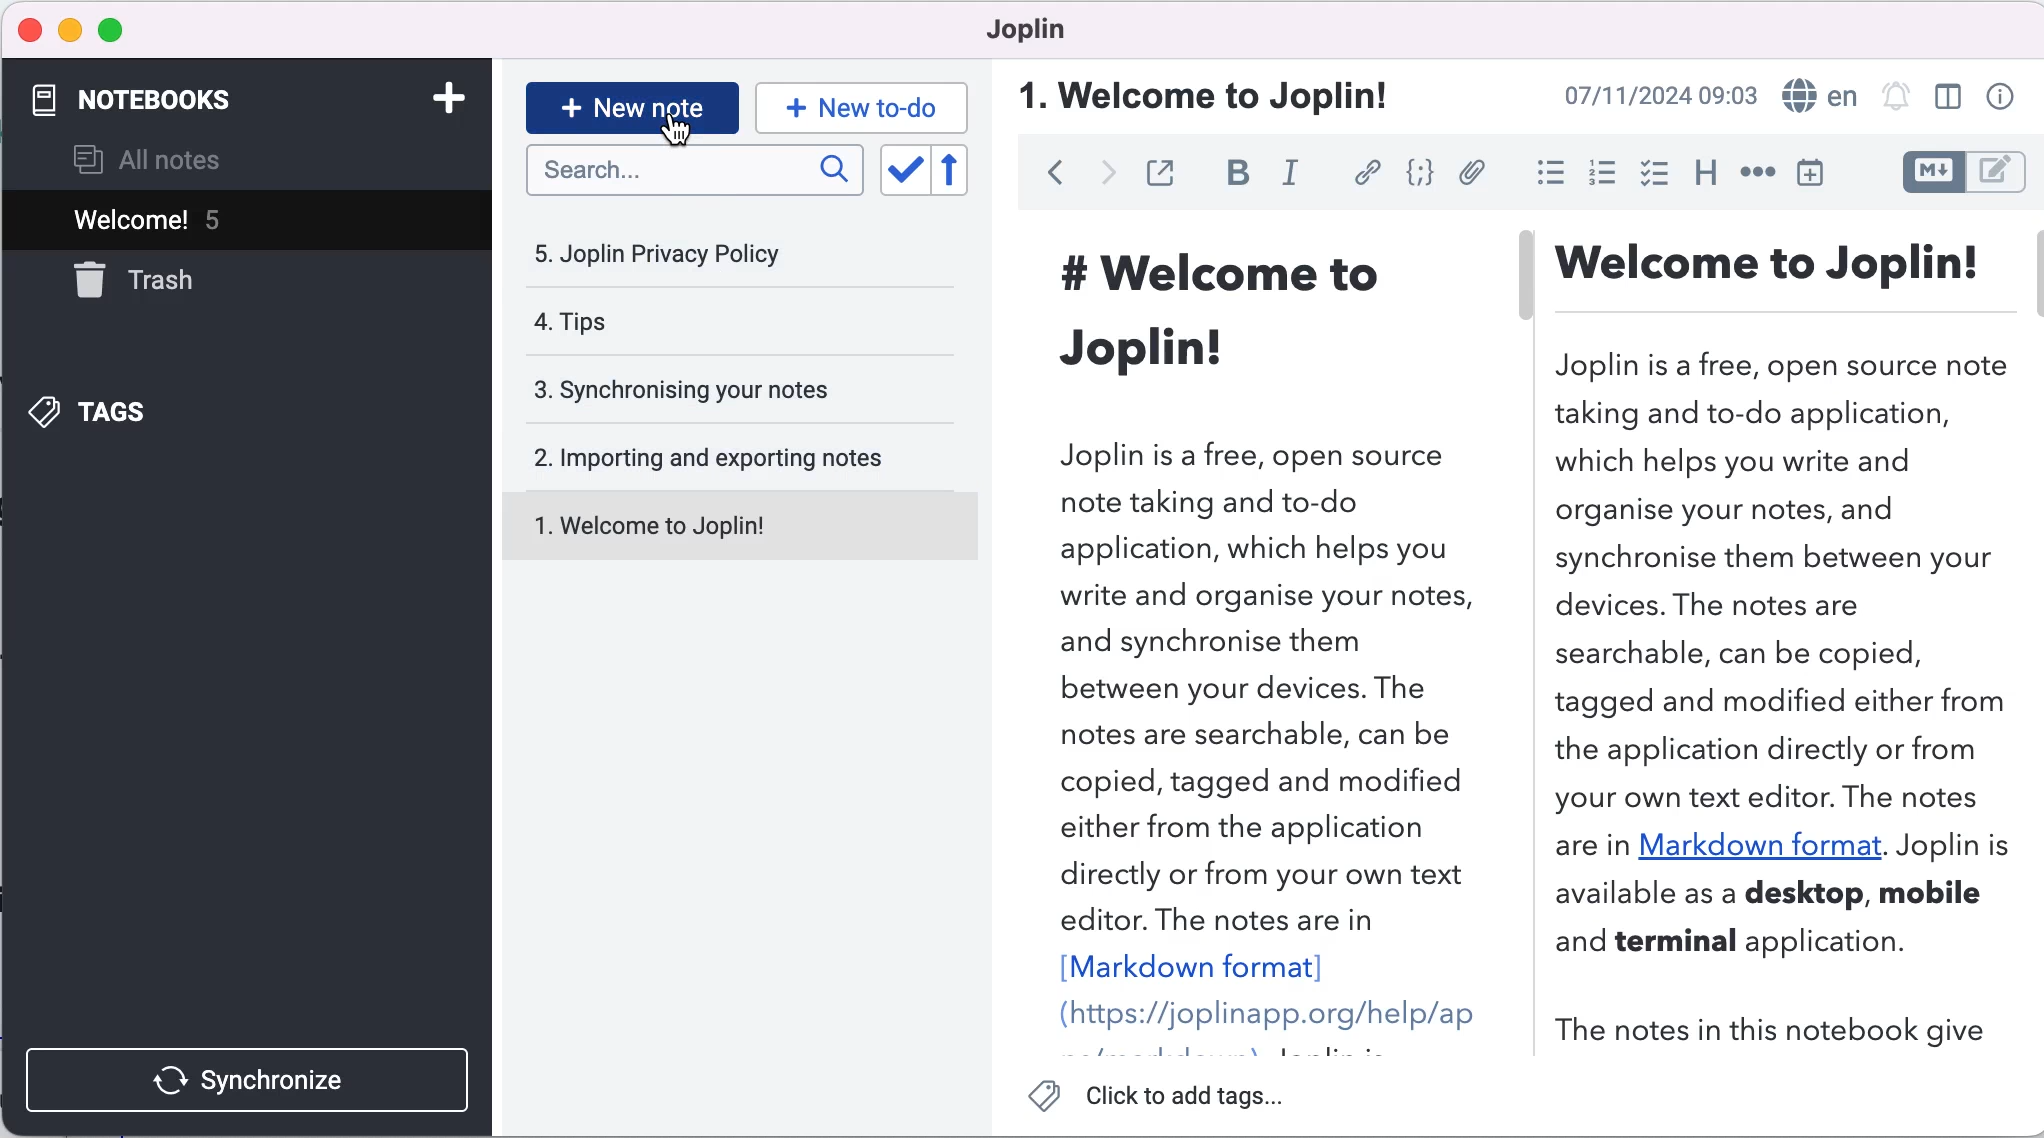 The image size is (2044, 1138). I want to click on reverse sort order, so click(967, 171).